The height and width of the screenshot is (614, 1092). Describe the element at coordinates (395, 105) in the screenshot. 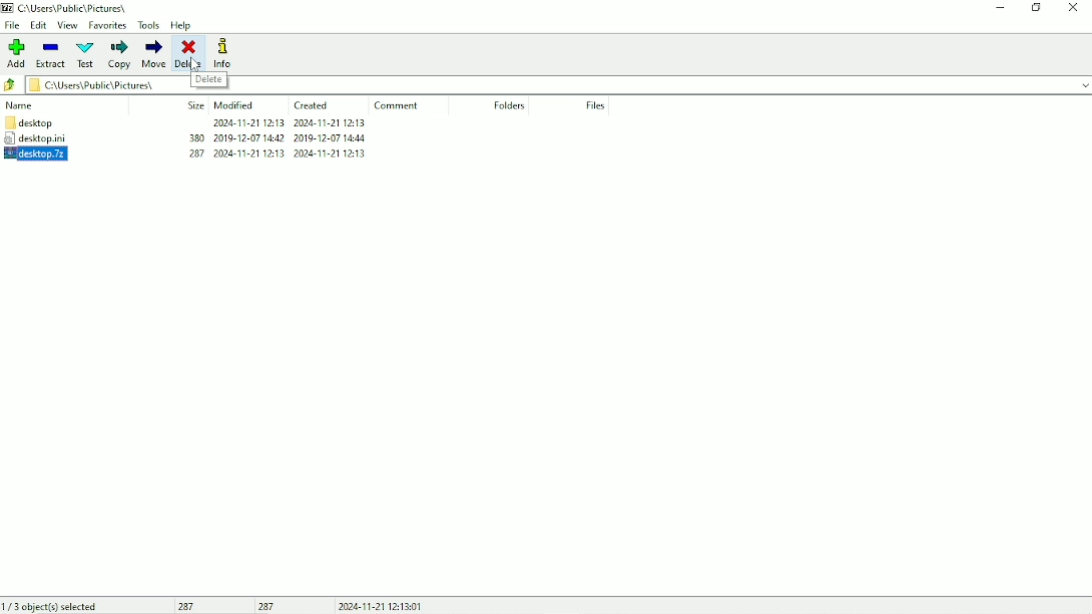

I see `Comment` at that location.